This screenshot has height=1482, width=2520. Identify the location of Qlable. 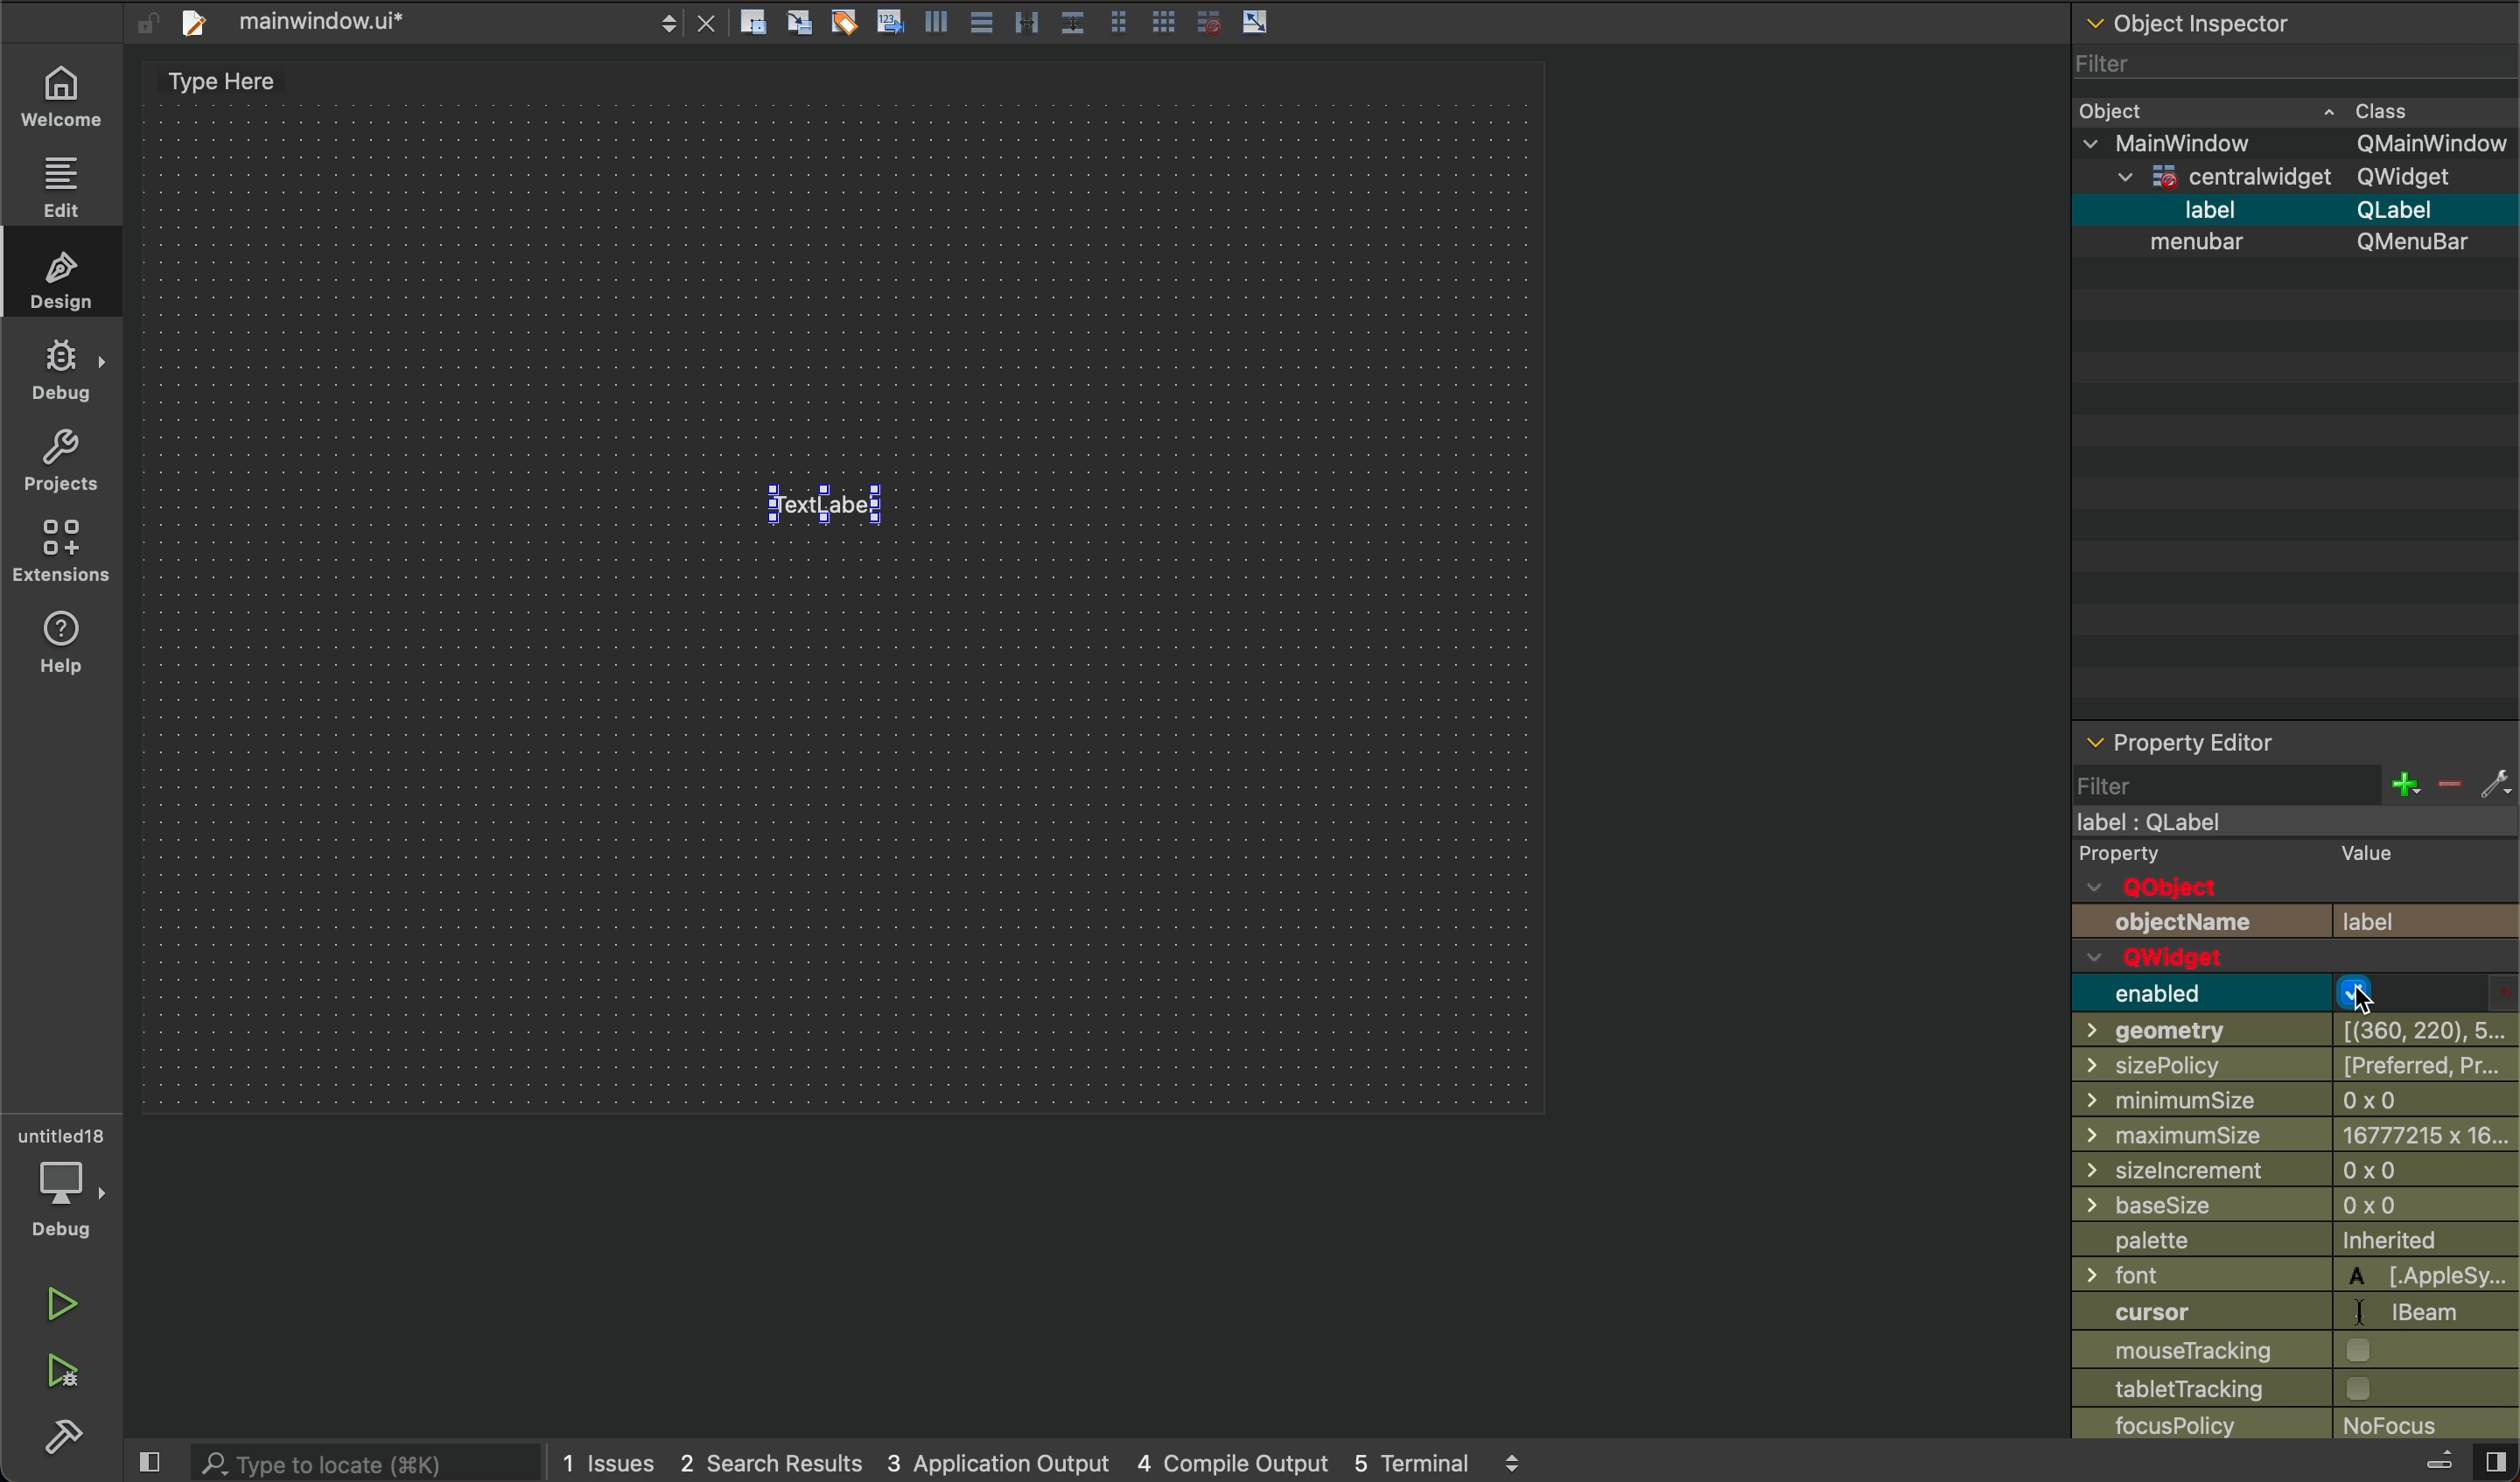
(2399, 207).